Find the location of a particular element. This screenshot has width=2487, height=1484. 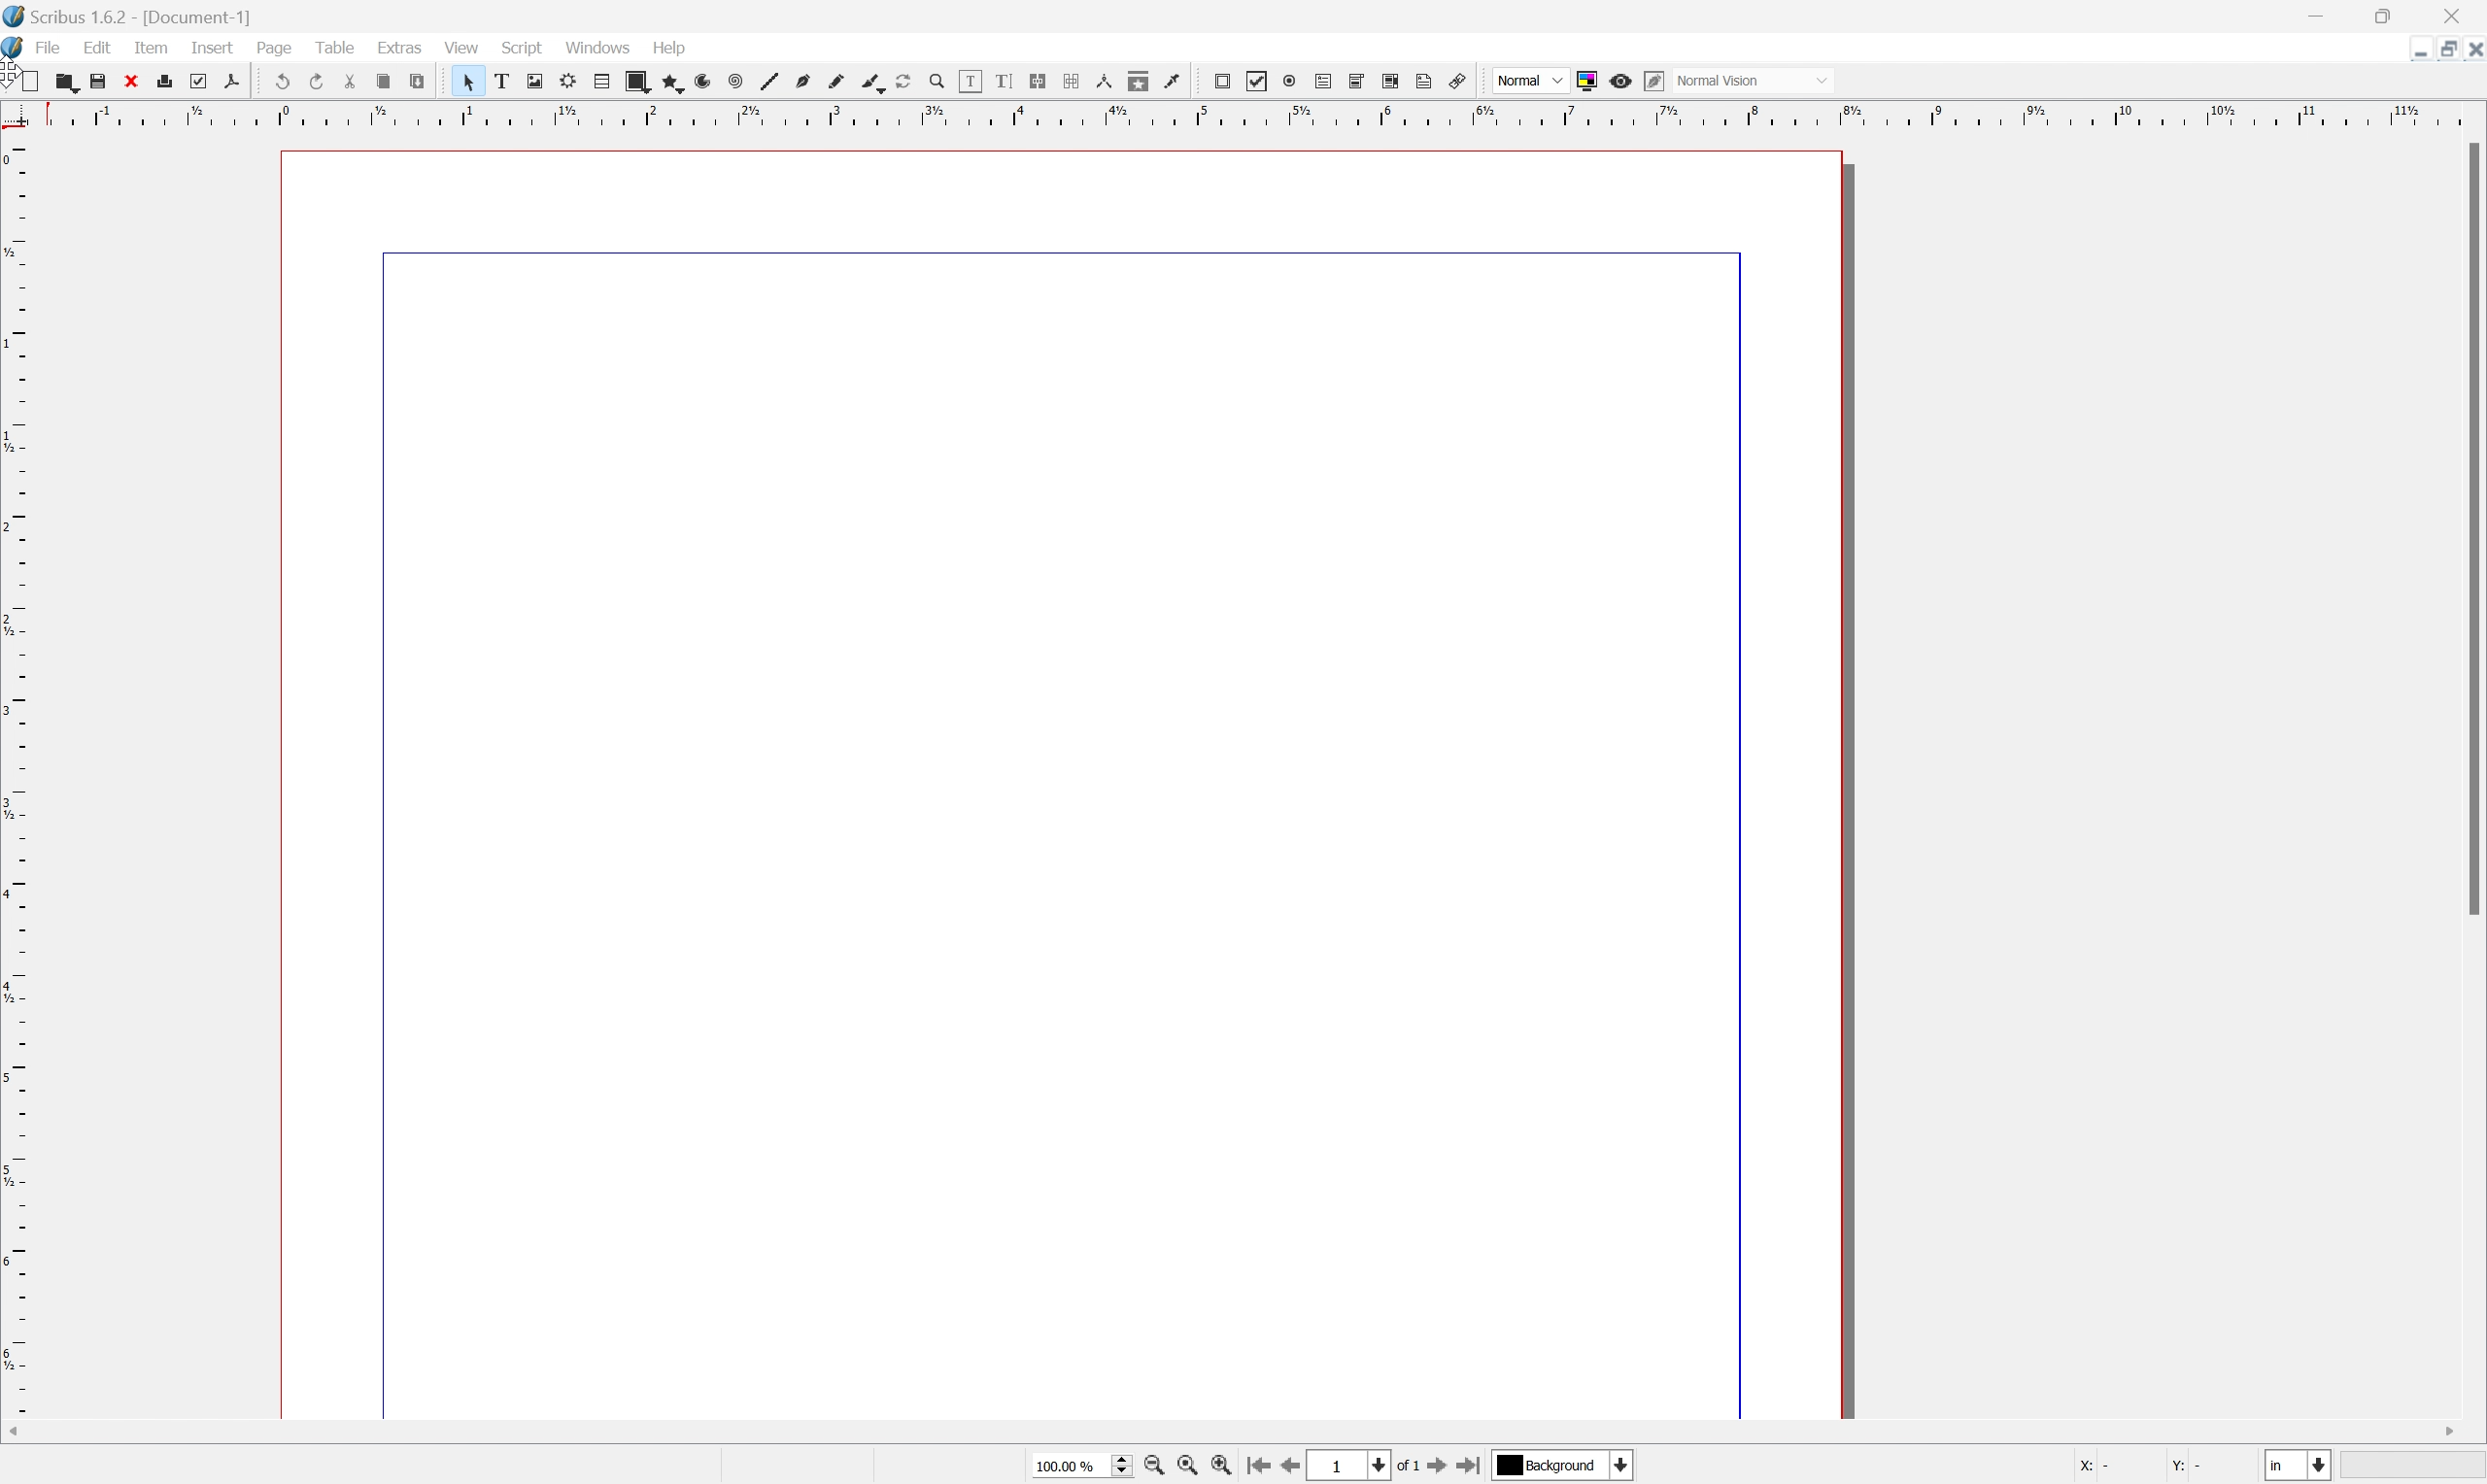

restore down is located at coordinates (2386, 15).